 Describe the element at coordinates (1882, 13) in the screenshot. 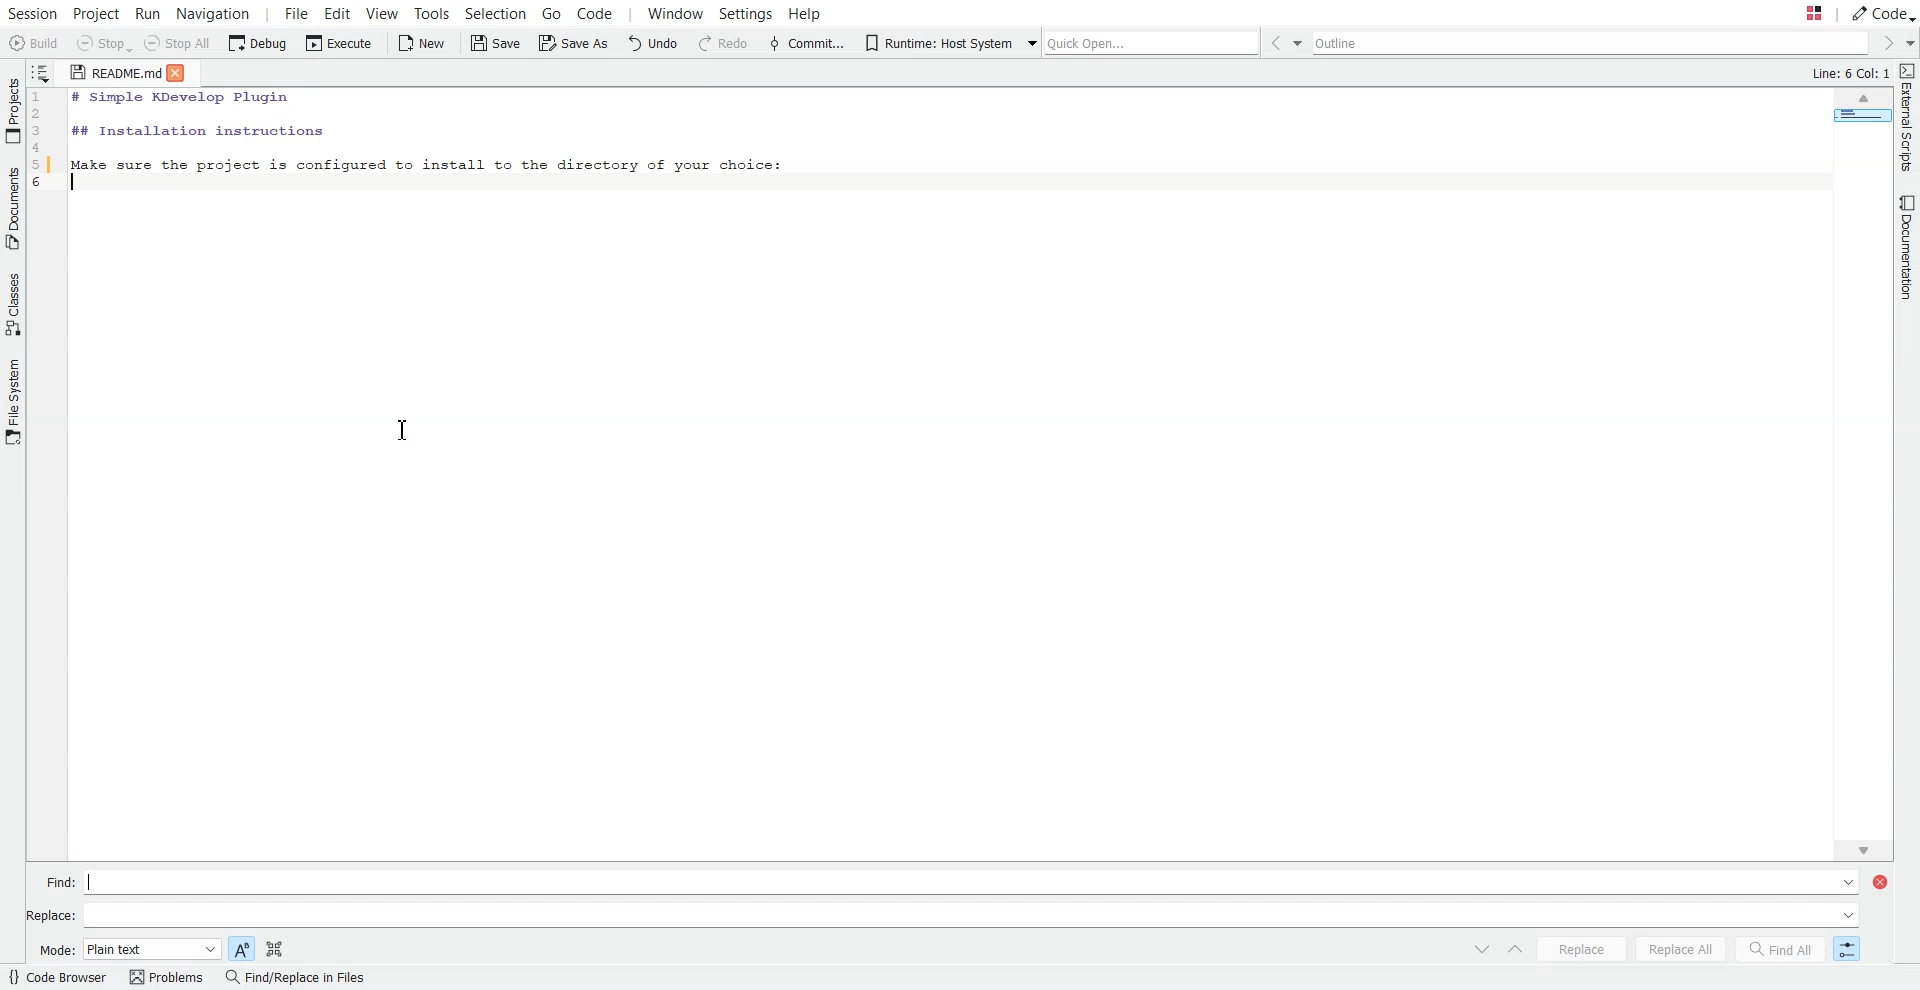

I see `Code` at that location.